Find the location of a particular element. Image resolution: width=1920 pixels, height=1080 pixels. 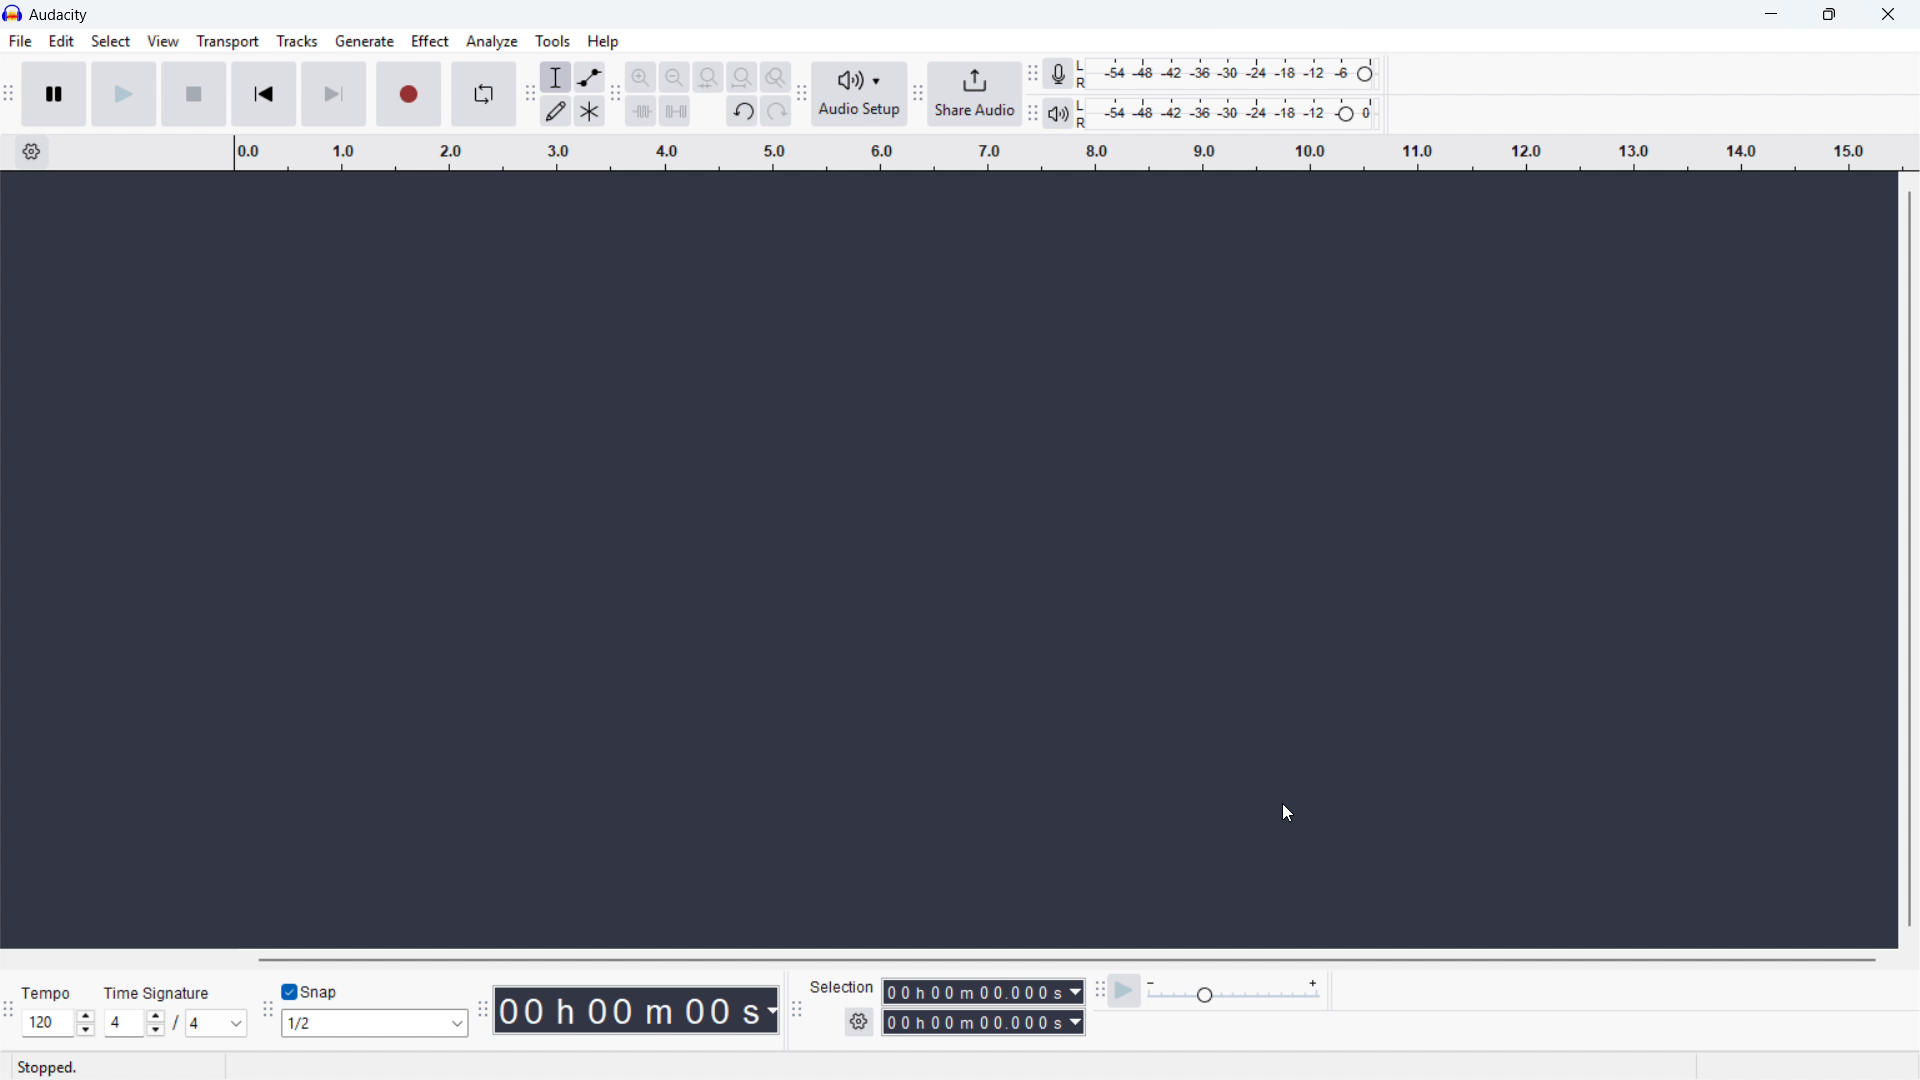

time toolbar is located at coordinates (480, 1011).